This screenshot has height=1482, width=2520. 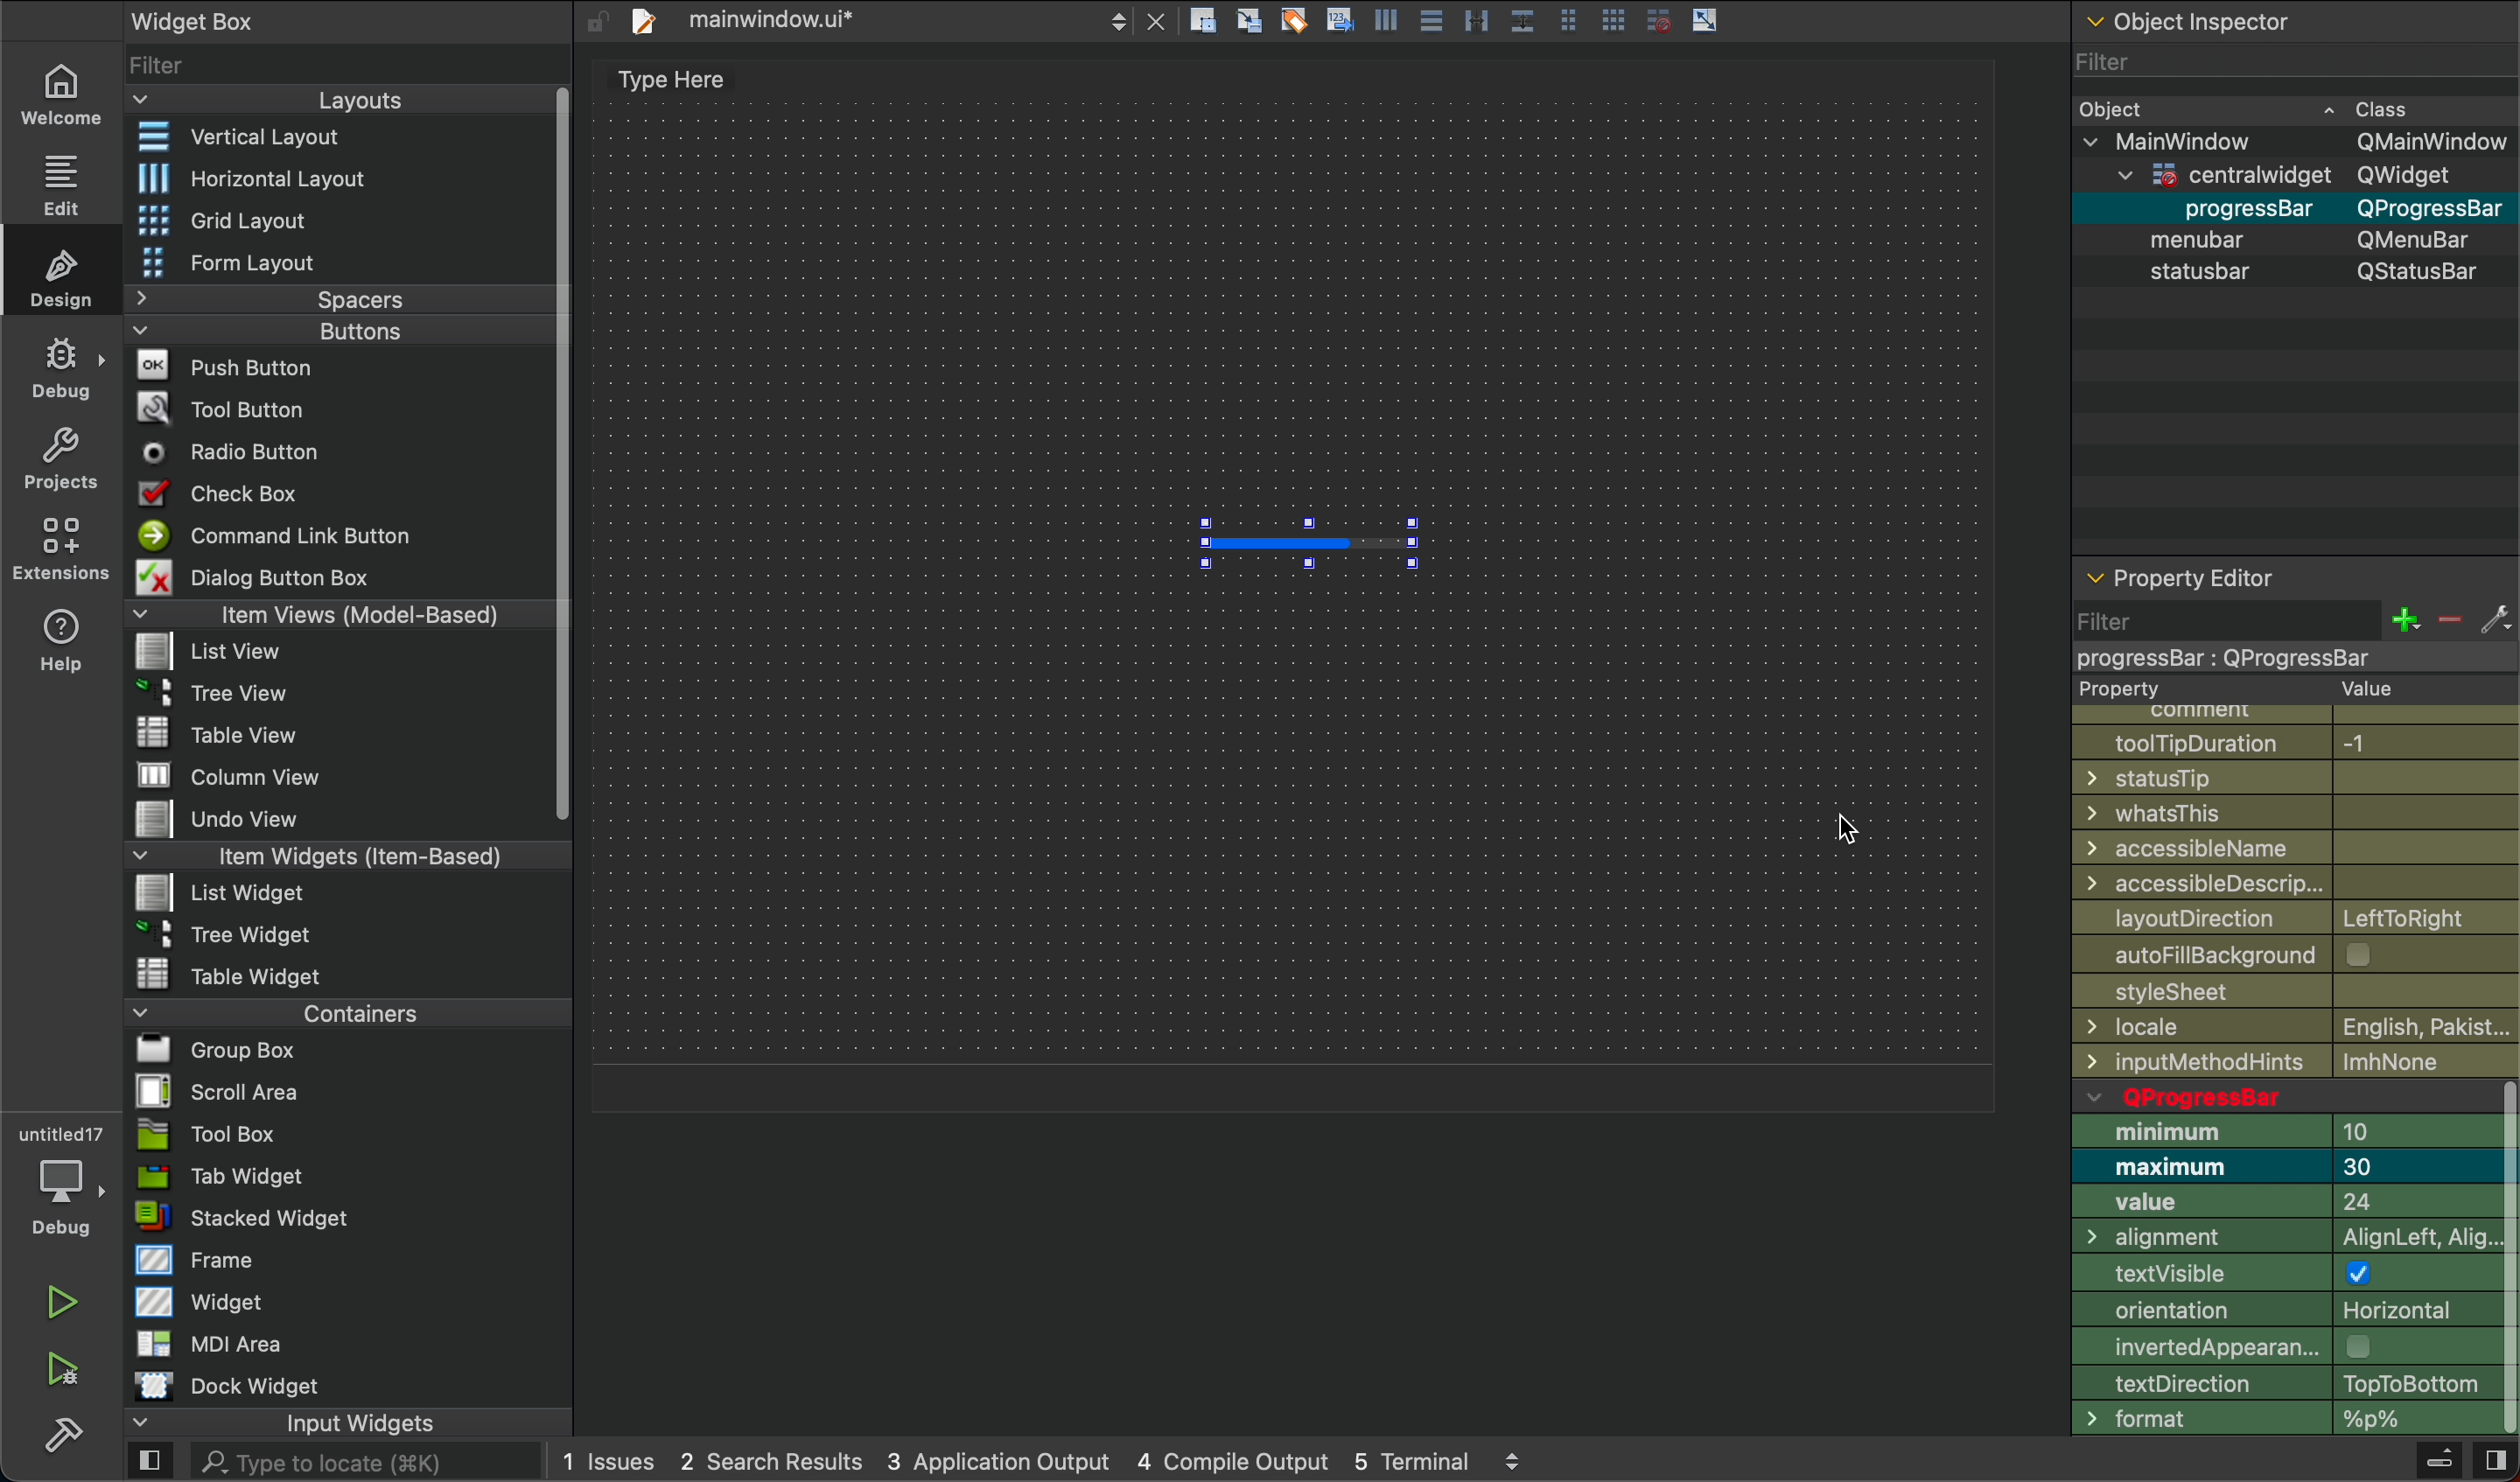 I want to click on File, so click(x=205, y=1050).